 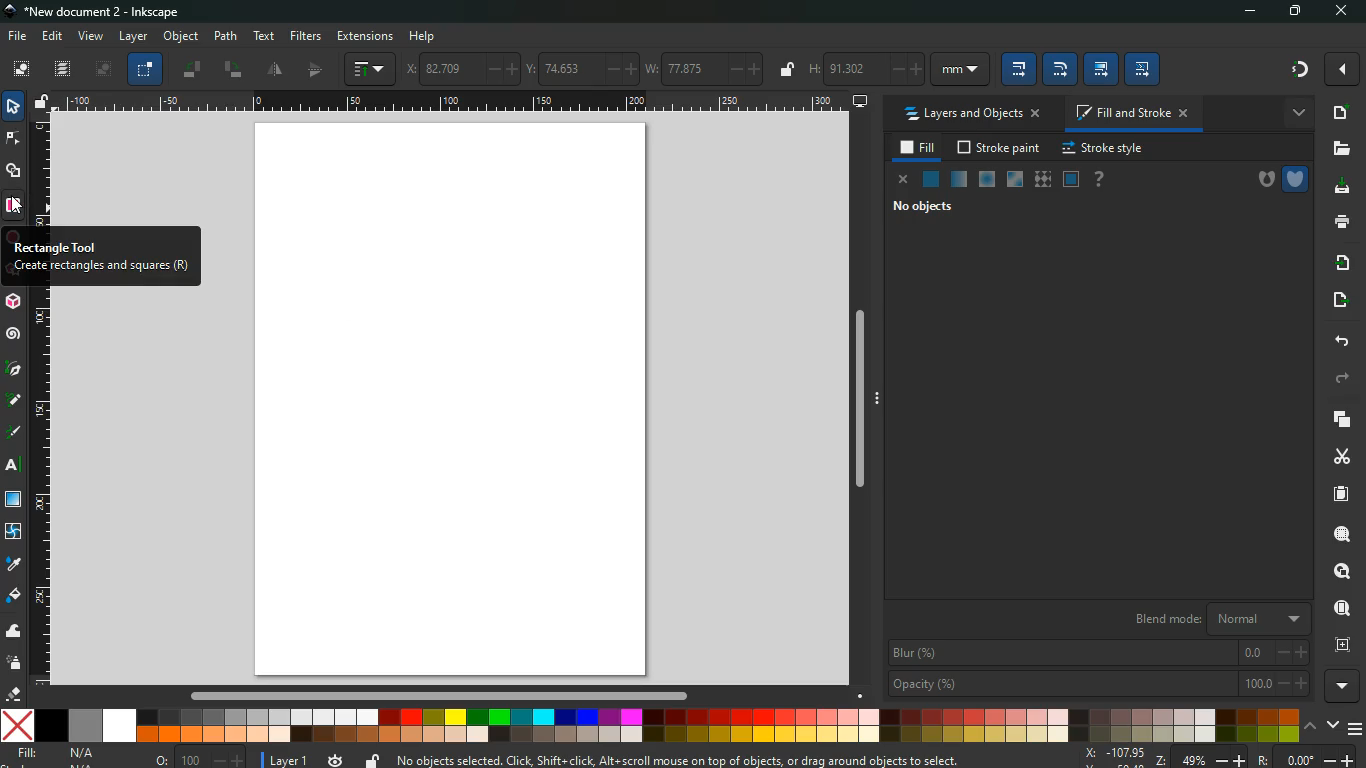 I want to click on text, so click(x=266, y=37).